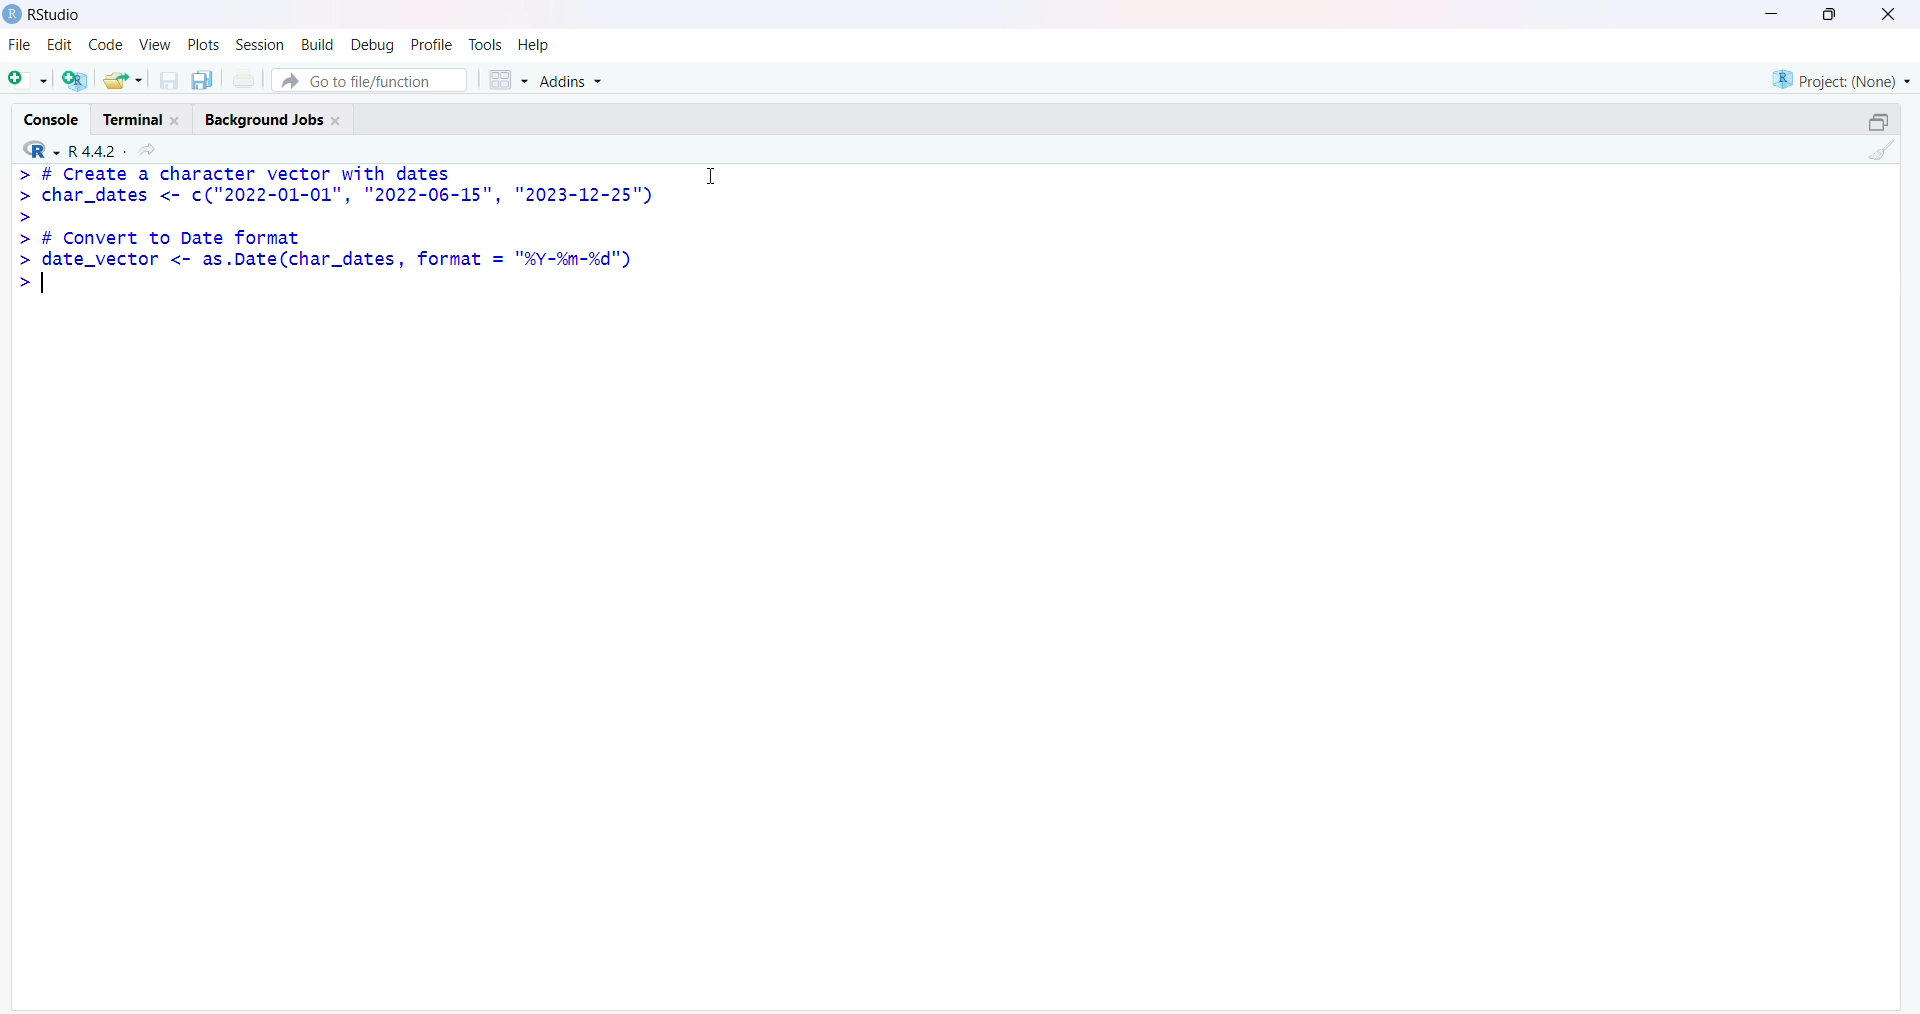 The width and height of the screenshot is (1920, 1014). Describe the element at coordinates (208, 78) in the screenshot. I see `Save all open documents (Ctrl + Alt + S)` at that location.